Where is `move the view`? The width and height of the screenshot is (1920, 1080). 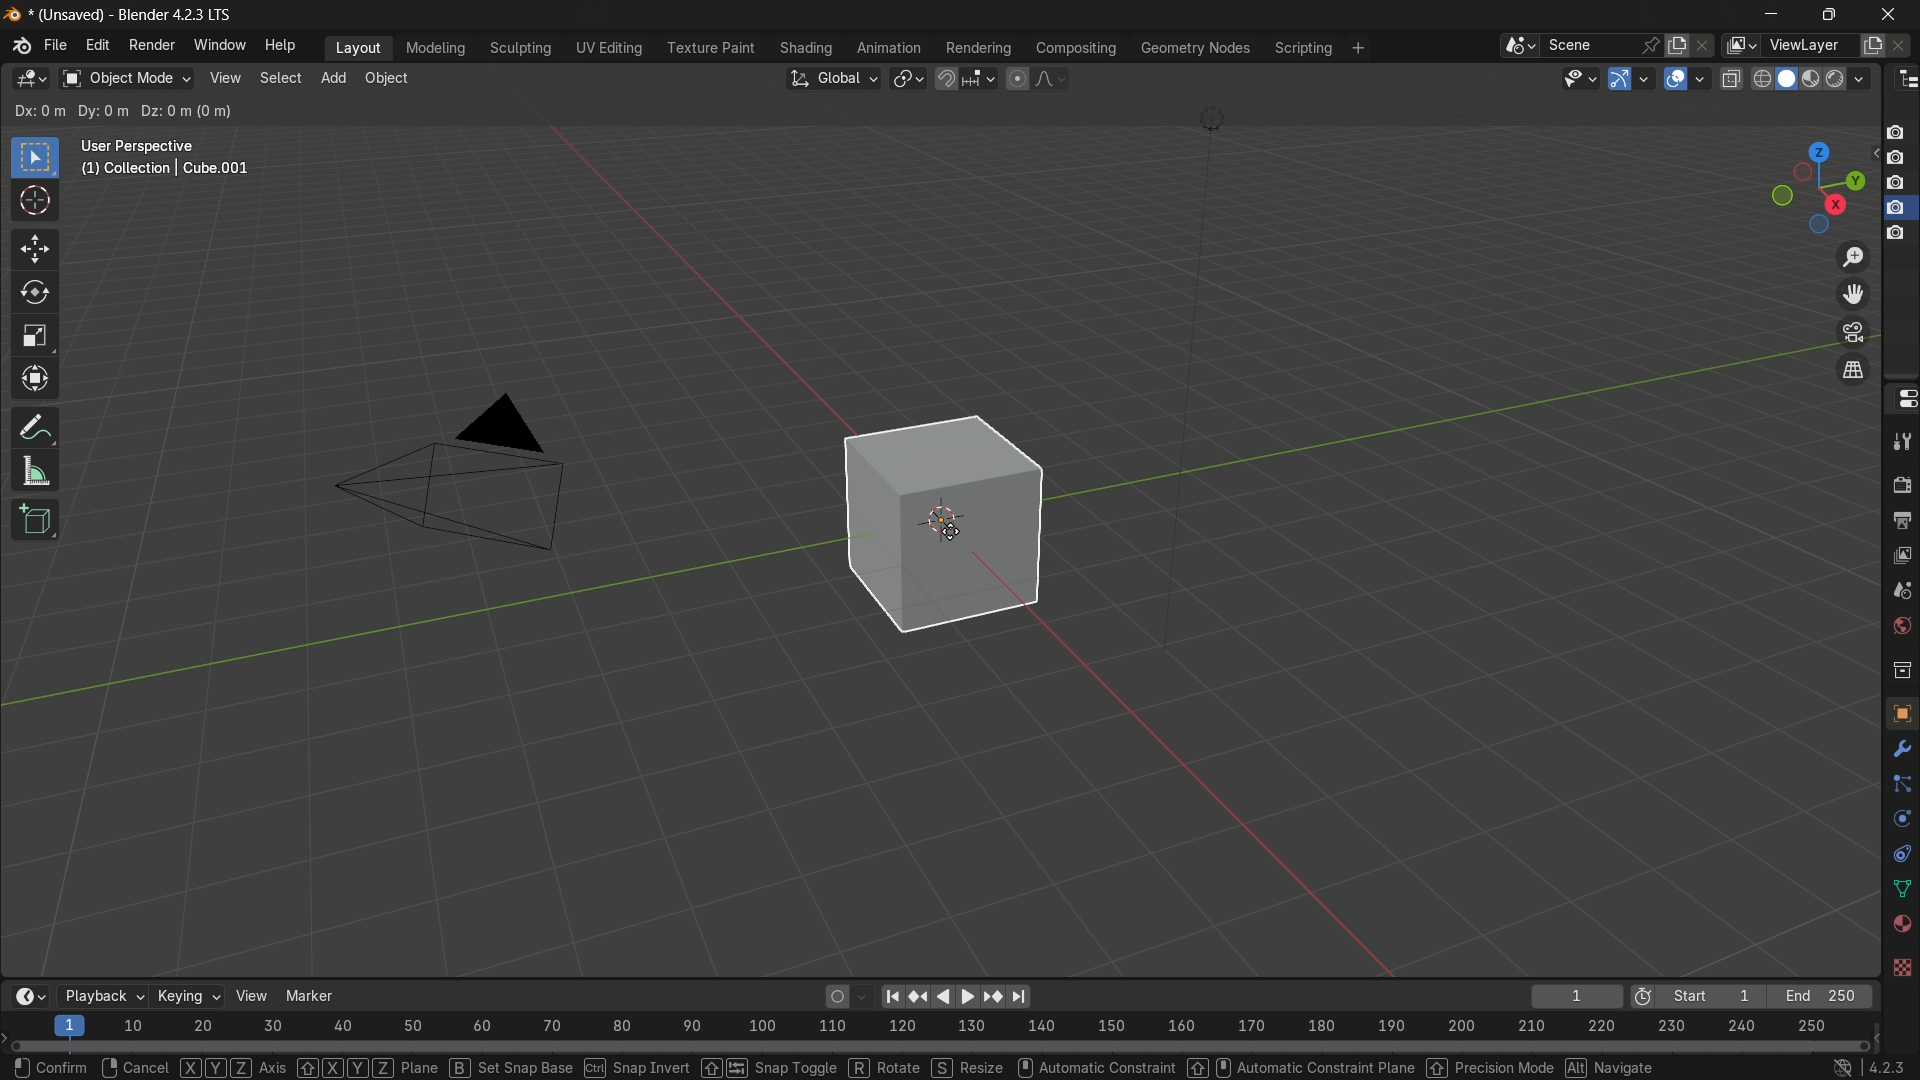 move the view is located at coordinates (1857, 295).